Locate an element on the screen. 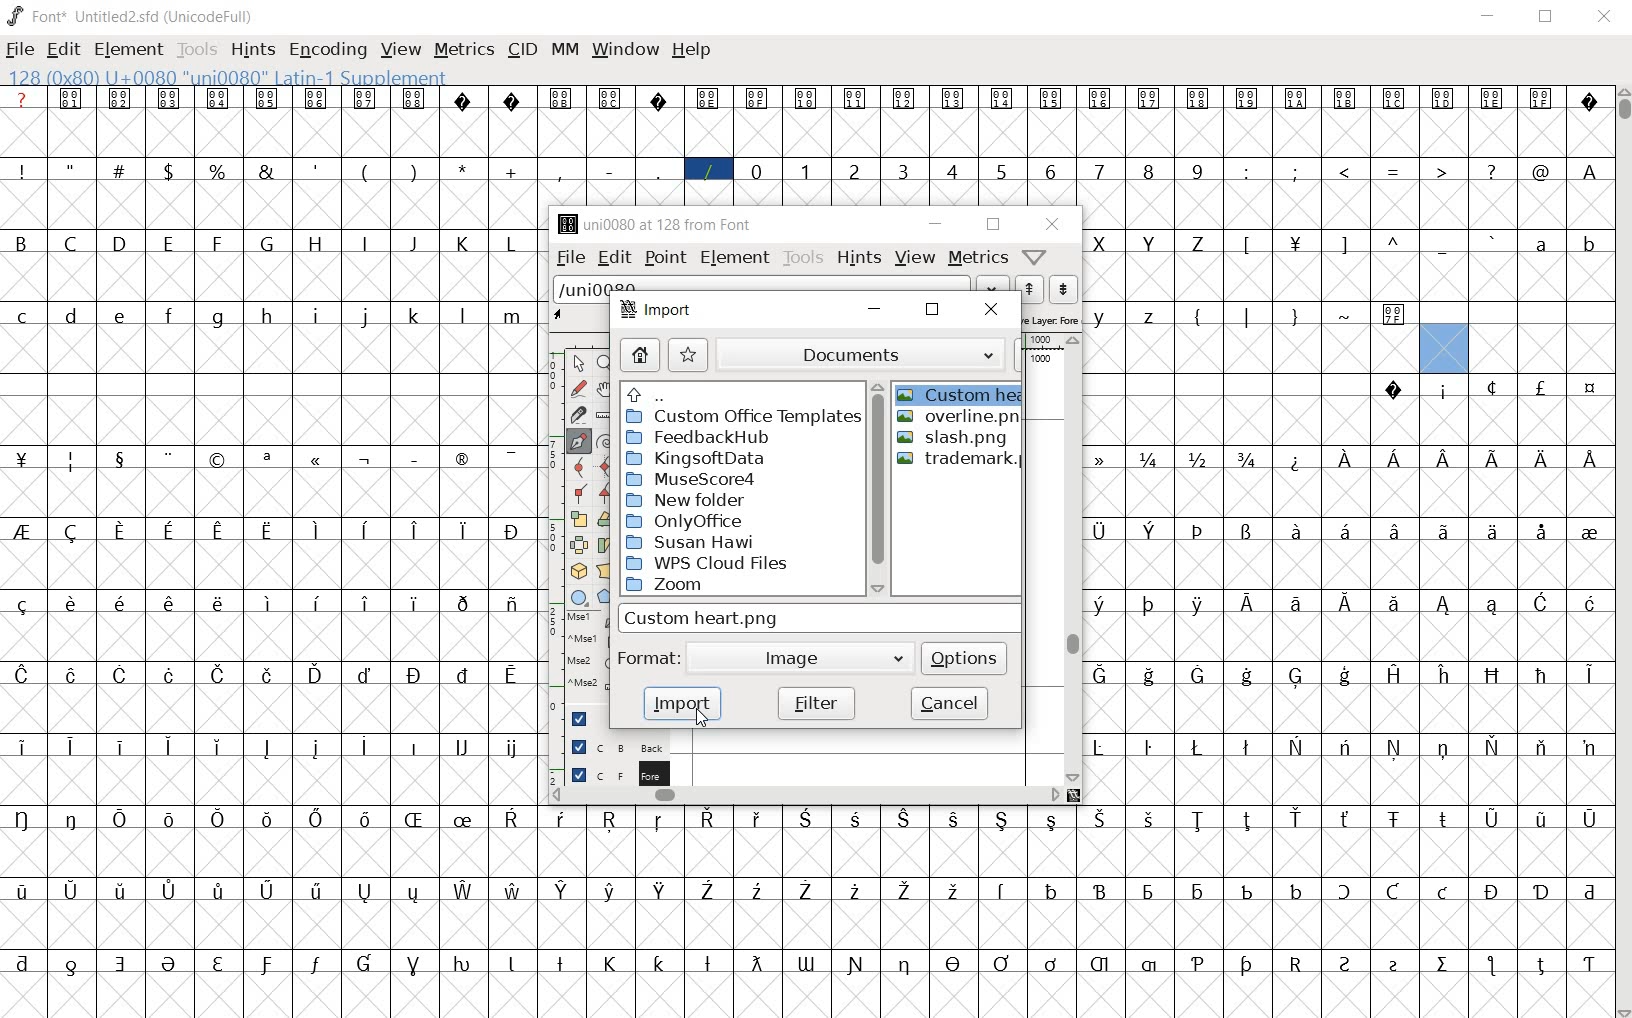  glyph is located at coordinates (1492, 820).